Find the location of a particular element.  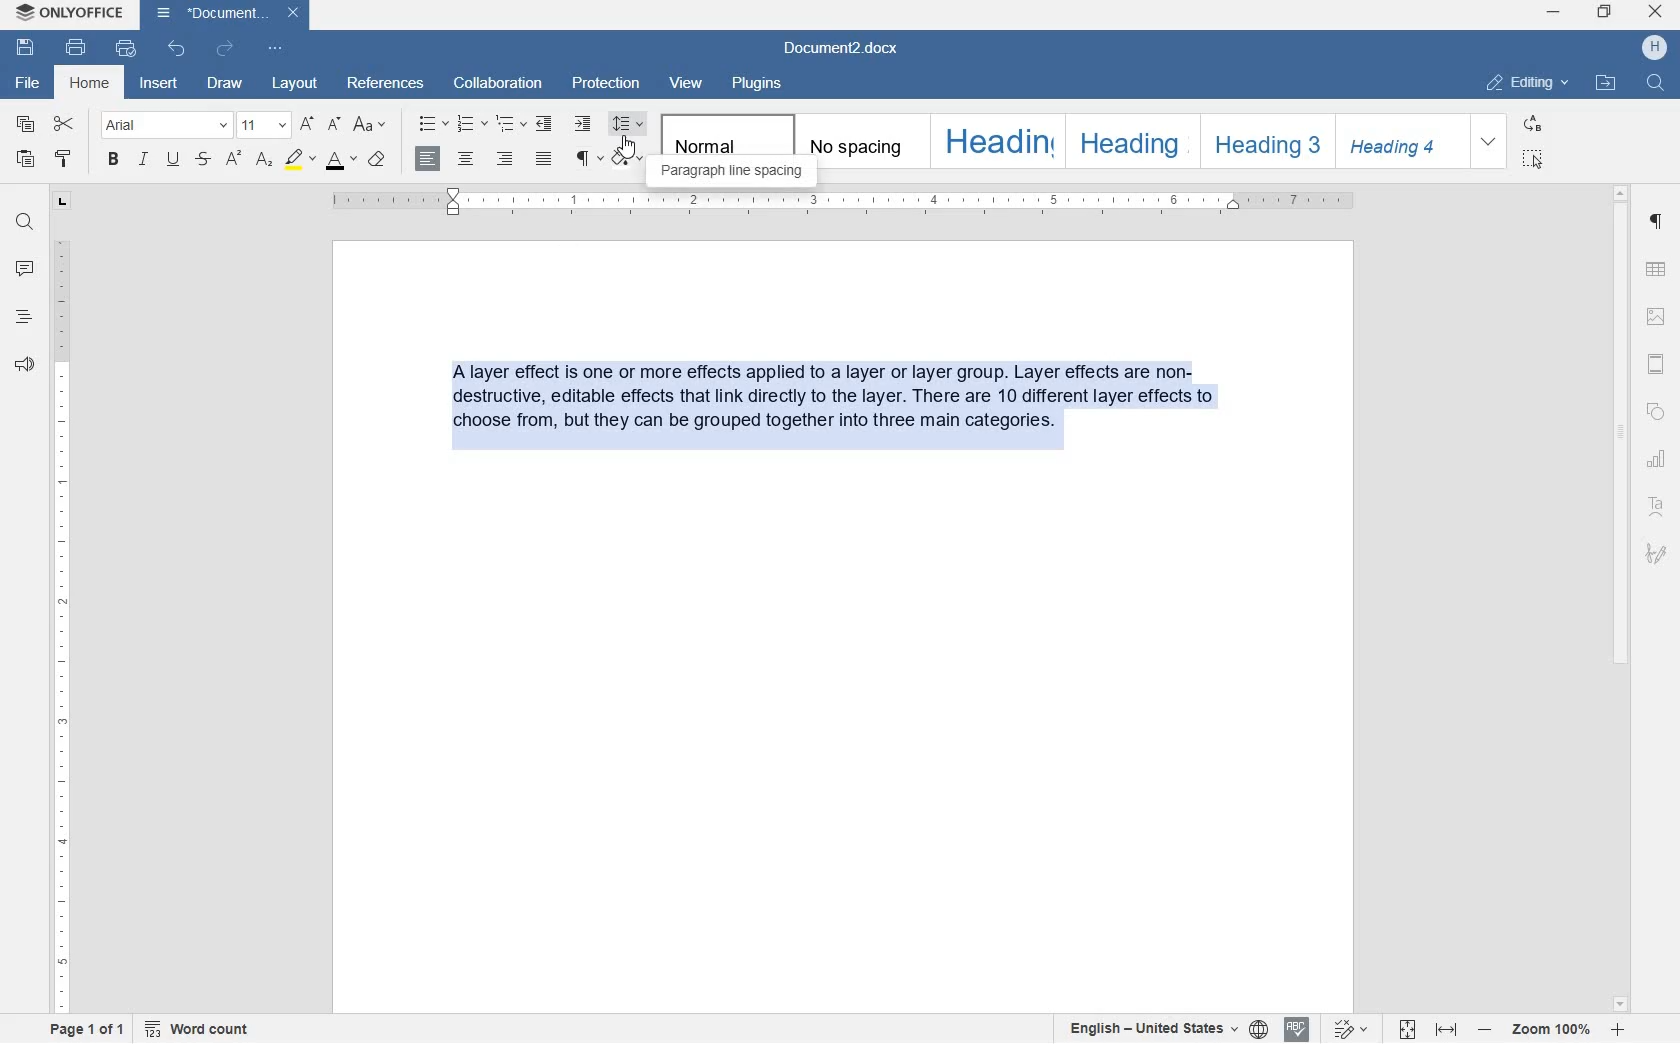

paragraph line spacing is located at coordinates (628, 125).